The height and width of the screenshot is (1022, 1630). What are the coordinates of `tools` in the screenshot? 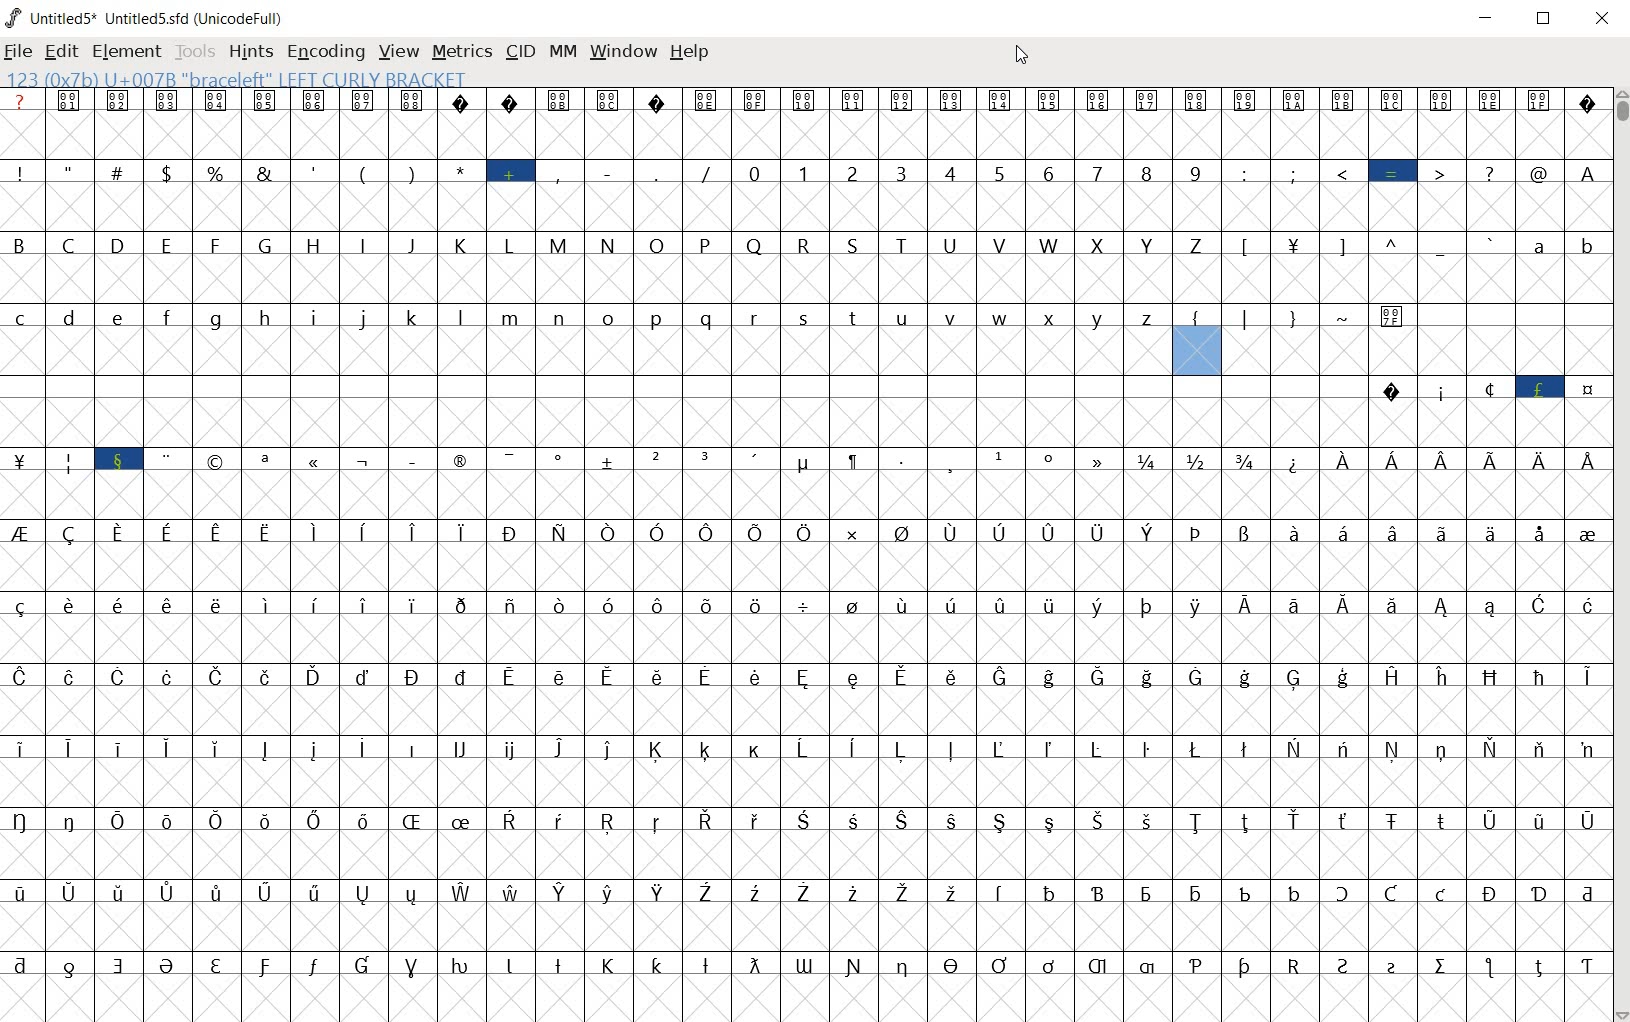 It's located at (195, 53).